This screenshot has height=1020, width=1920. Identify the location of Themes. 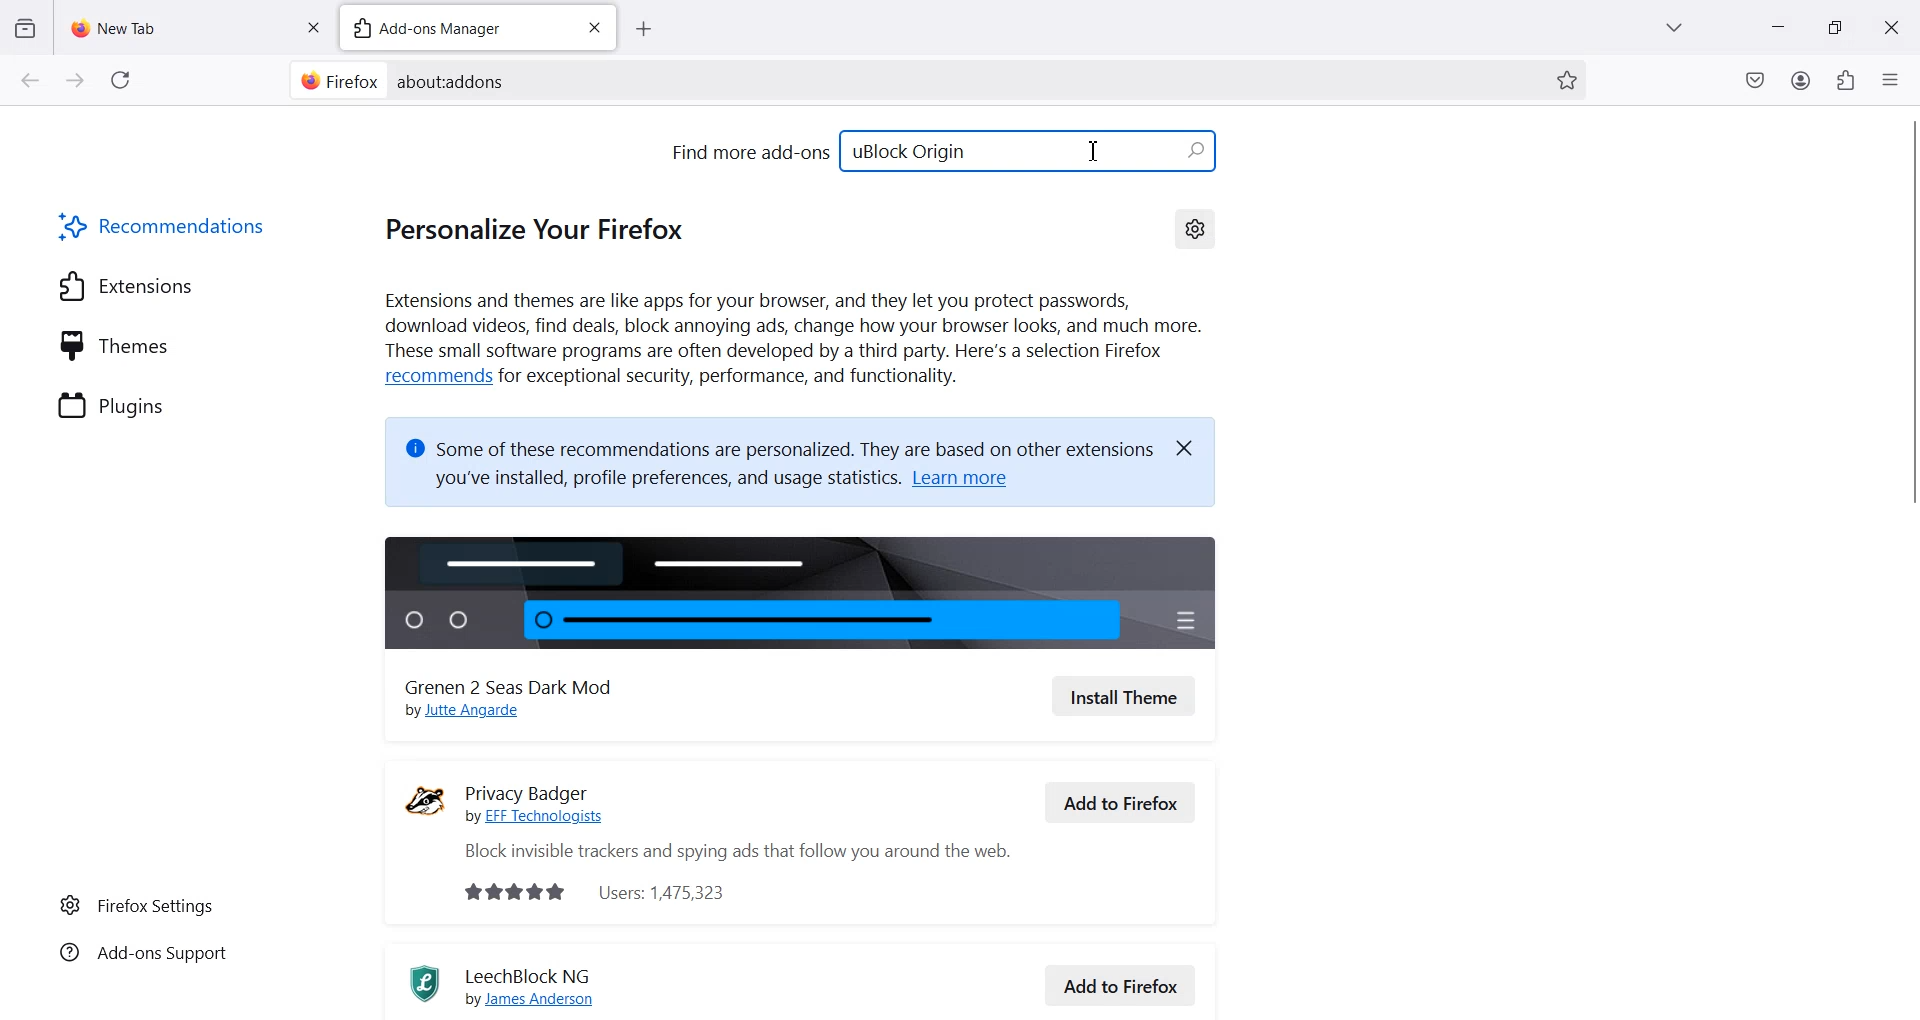
(115, 344).